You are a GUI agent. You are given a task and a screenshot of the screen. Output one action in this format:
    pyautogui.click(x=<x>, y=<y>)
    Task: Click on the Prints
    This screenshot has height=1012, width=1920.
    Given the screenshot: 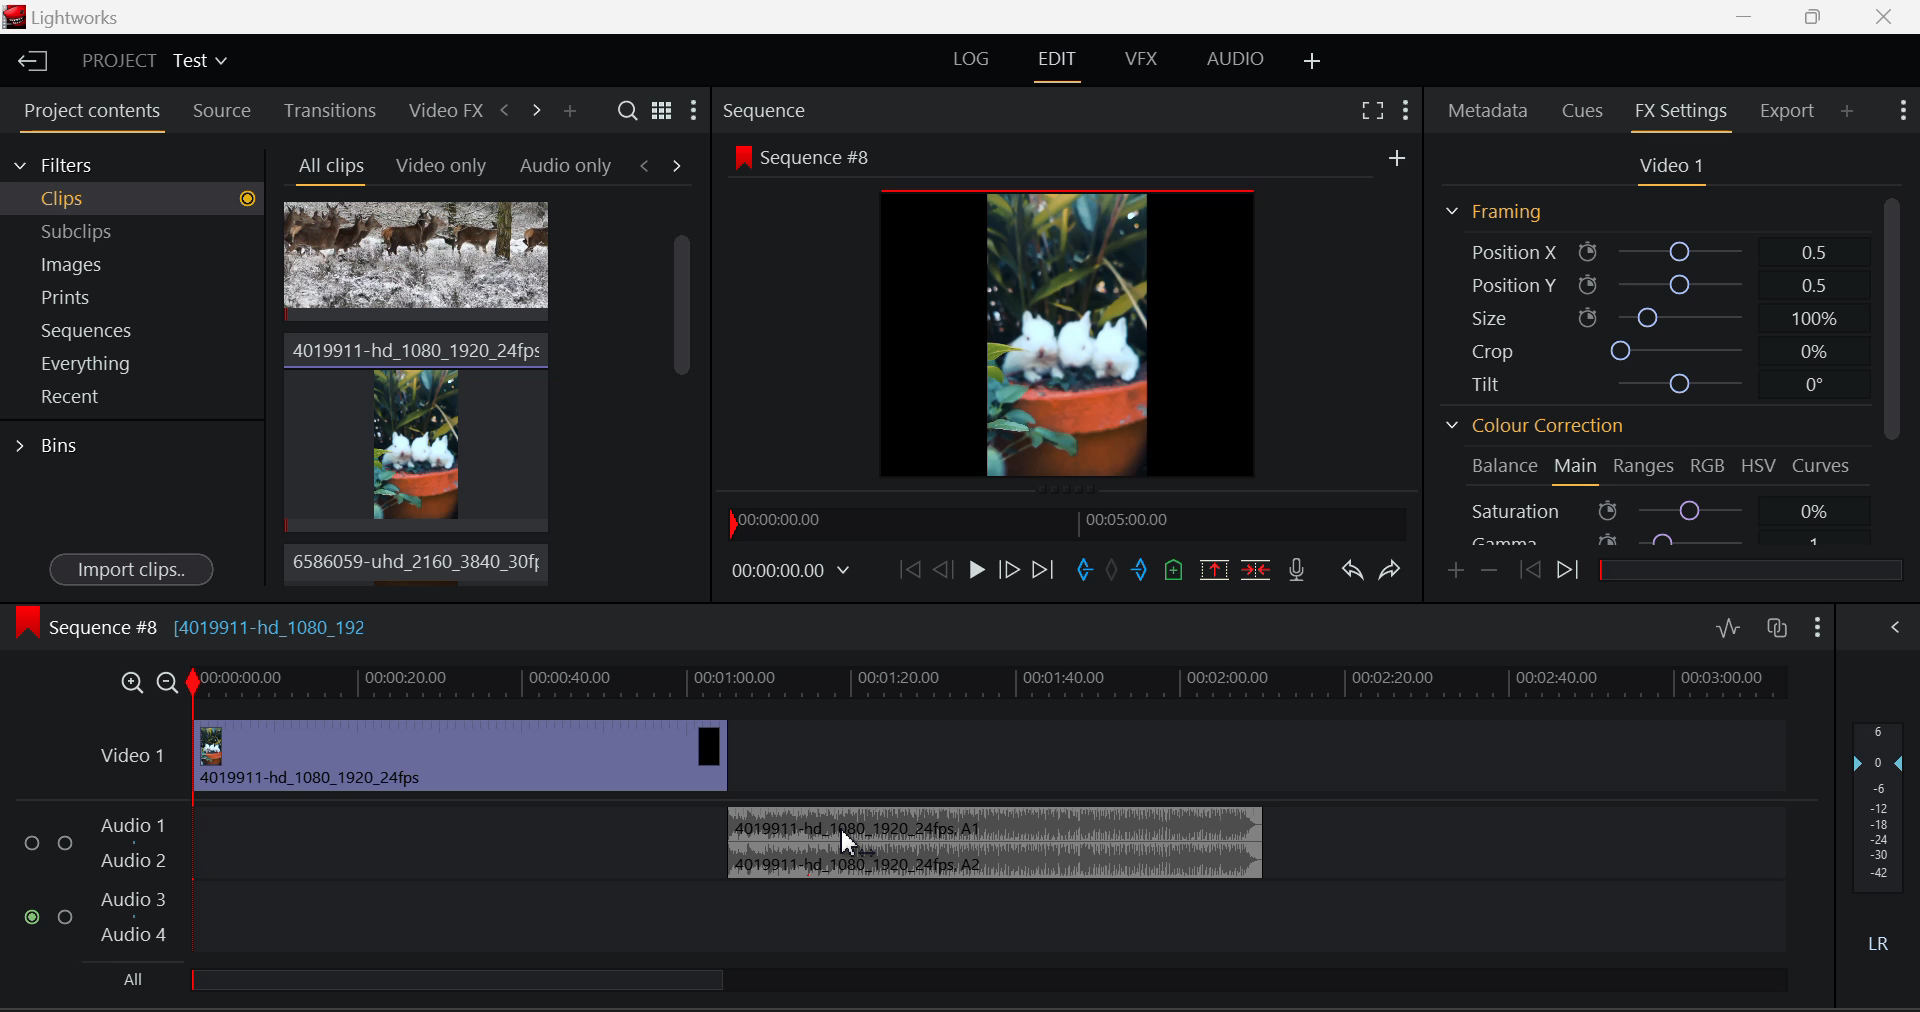 What is the action you would take?
    pyautogui.click(x=133, y=296)
    